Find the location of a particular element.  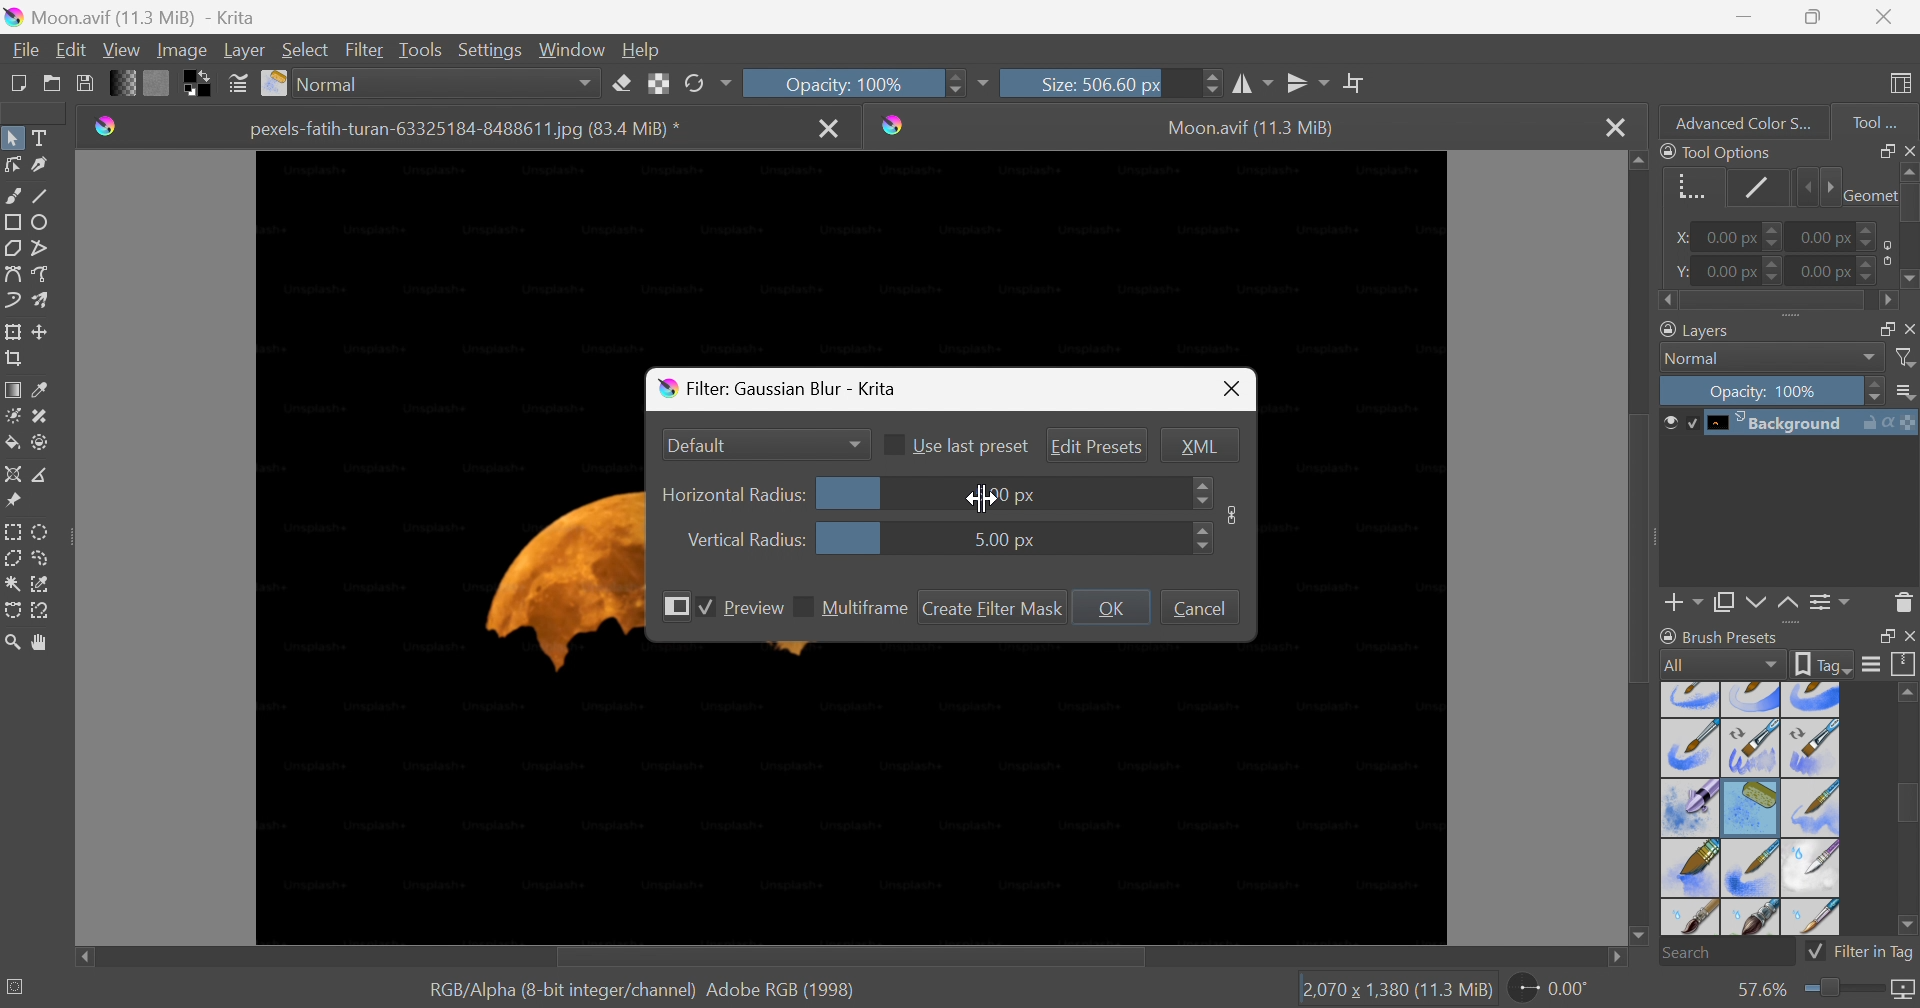

Scroll right is located at coordinates (1620, 959).